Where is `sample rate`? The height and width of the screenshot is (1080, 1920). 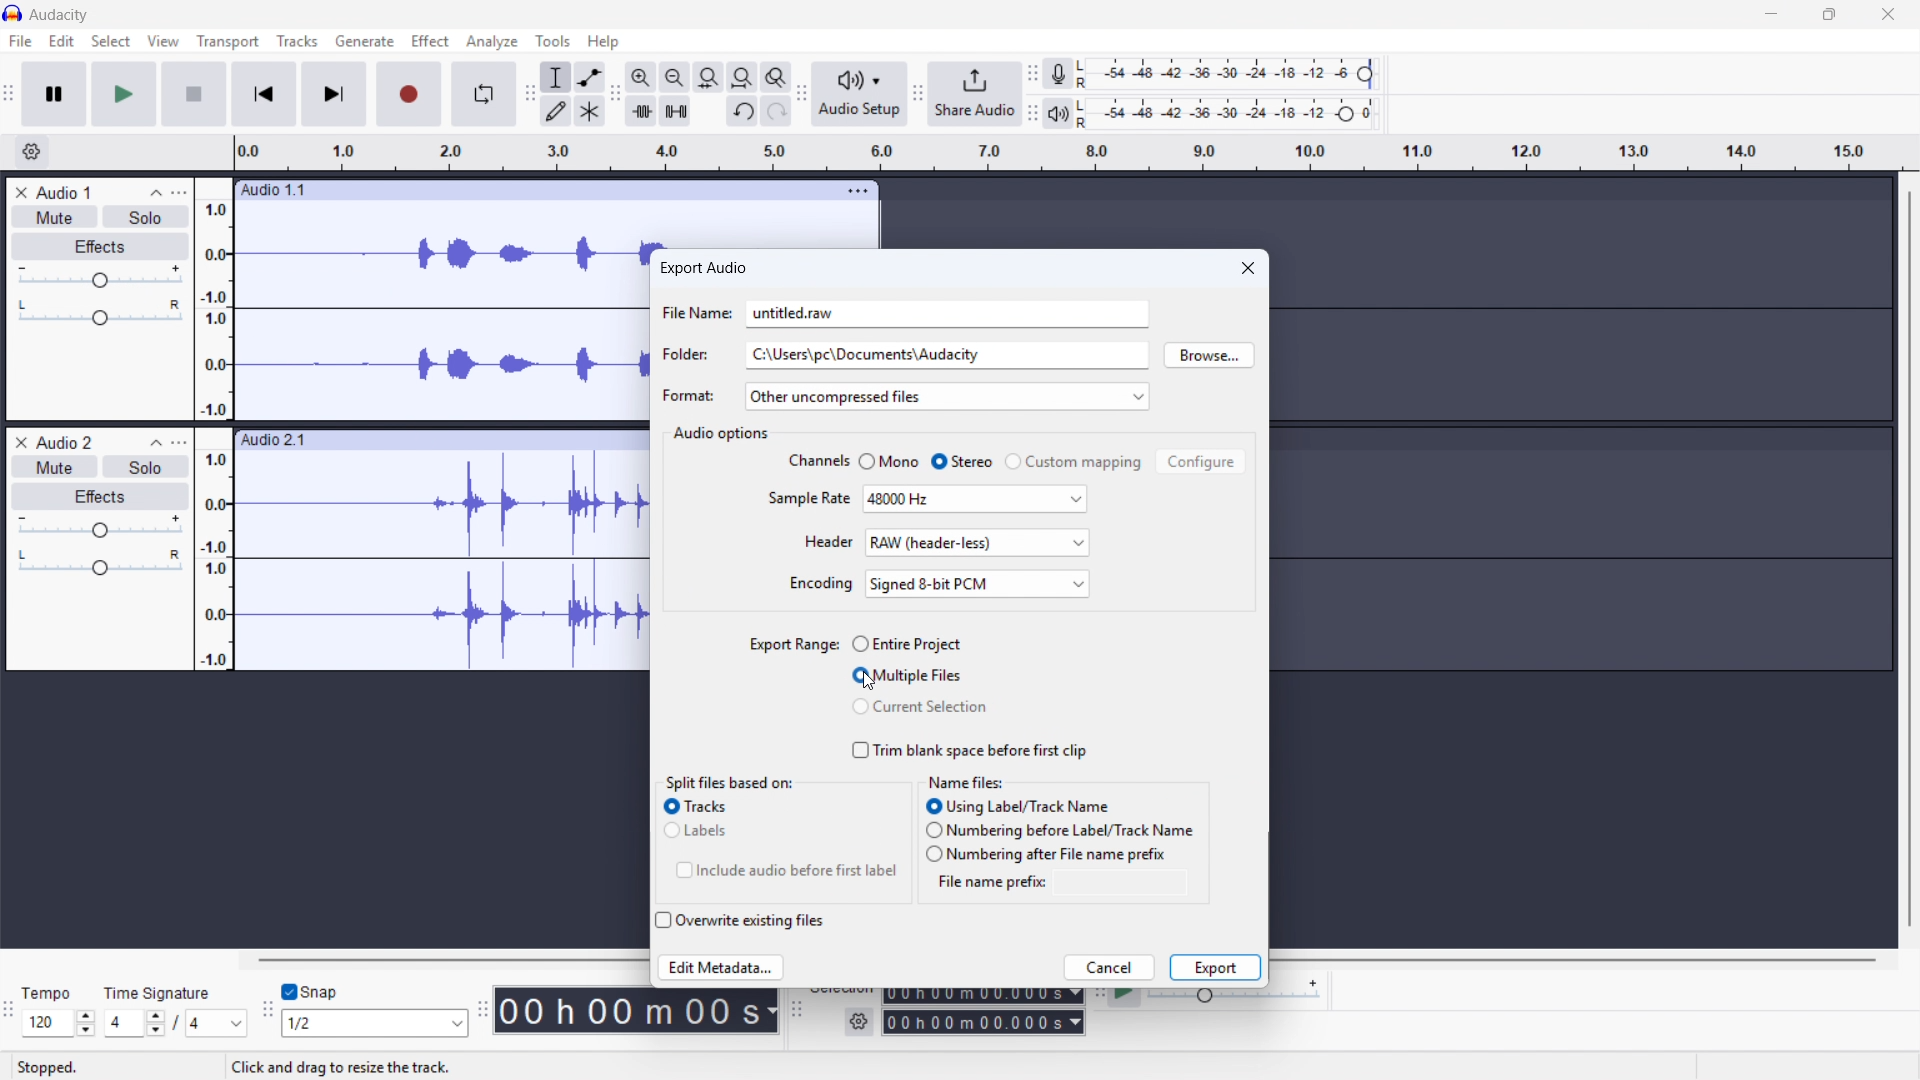
sample rate is located at coordinates (809, 497).